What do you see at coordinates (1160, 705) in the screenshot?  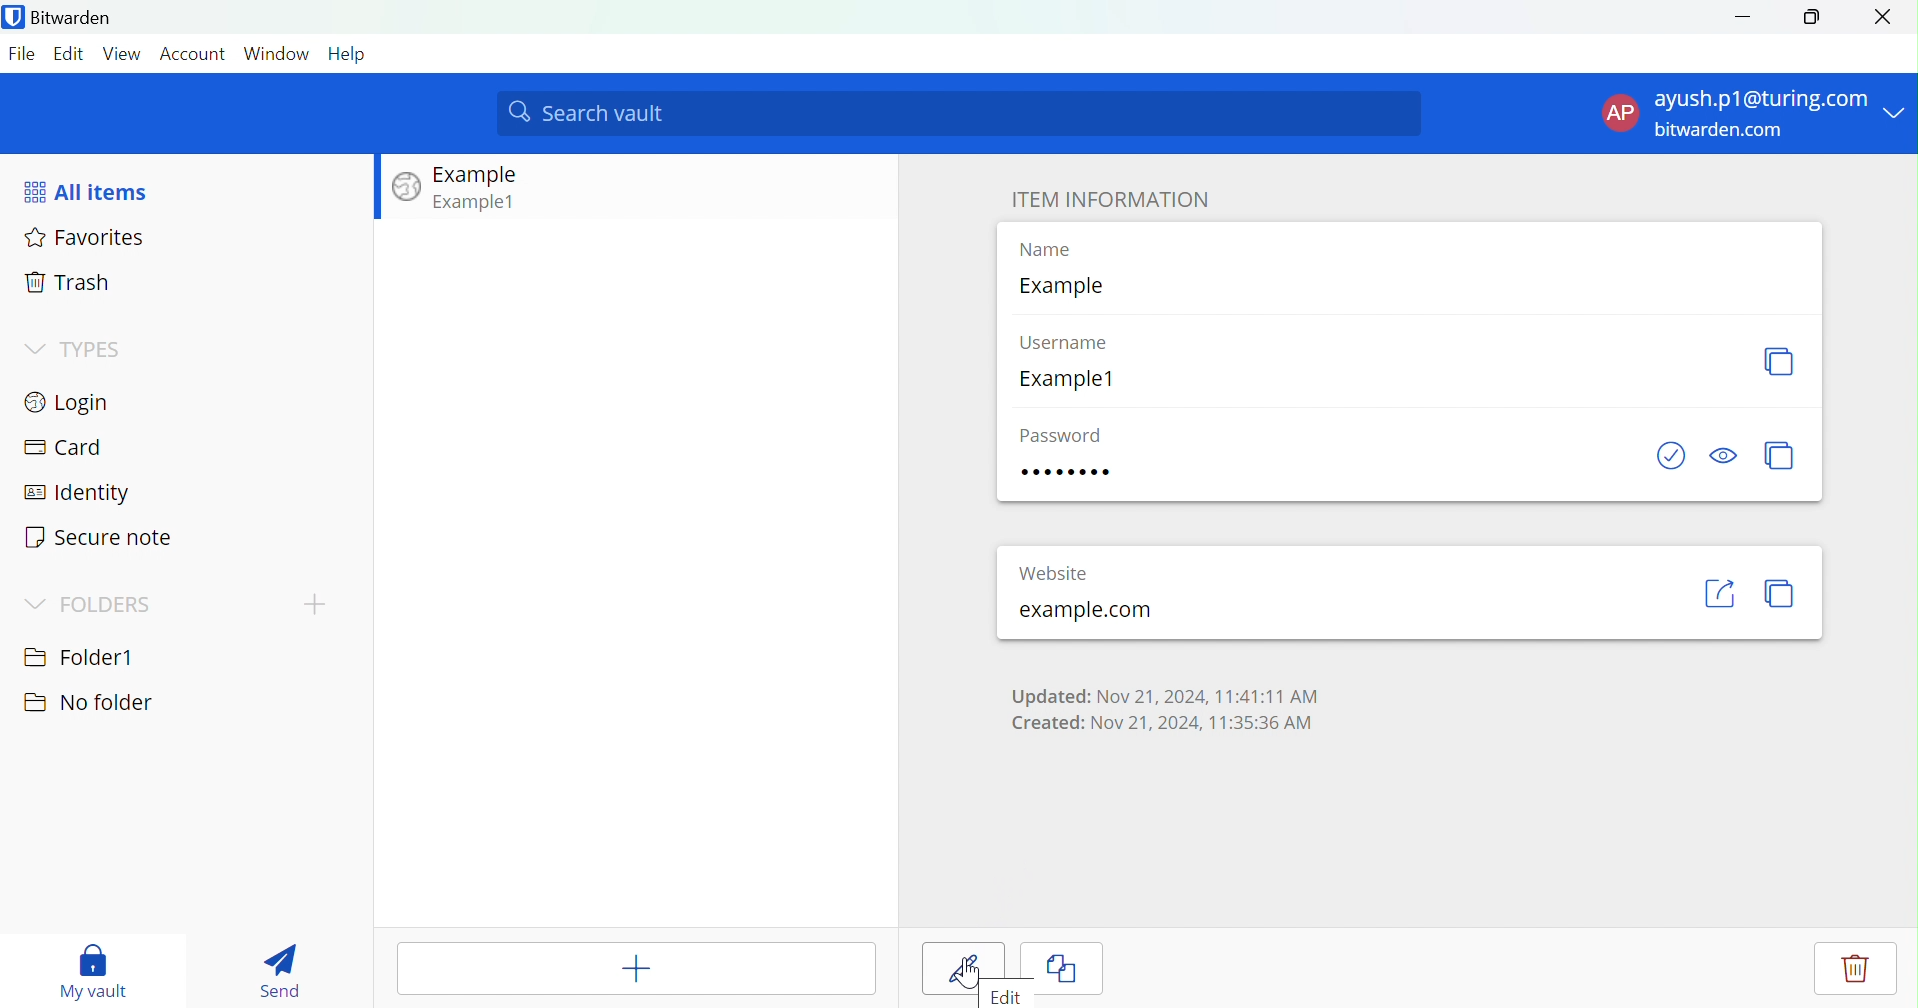 I see `Updated: Nov 21, 2024, 11:41:11 AM
Created: Nov 21, 2024, 11:35:36 AM` at bounding box center [1160, 705].